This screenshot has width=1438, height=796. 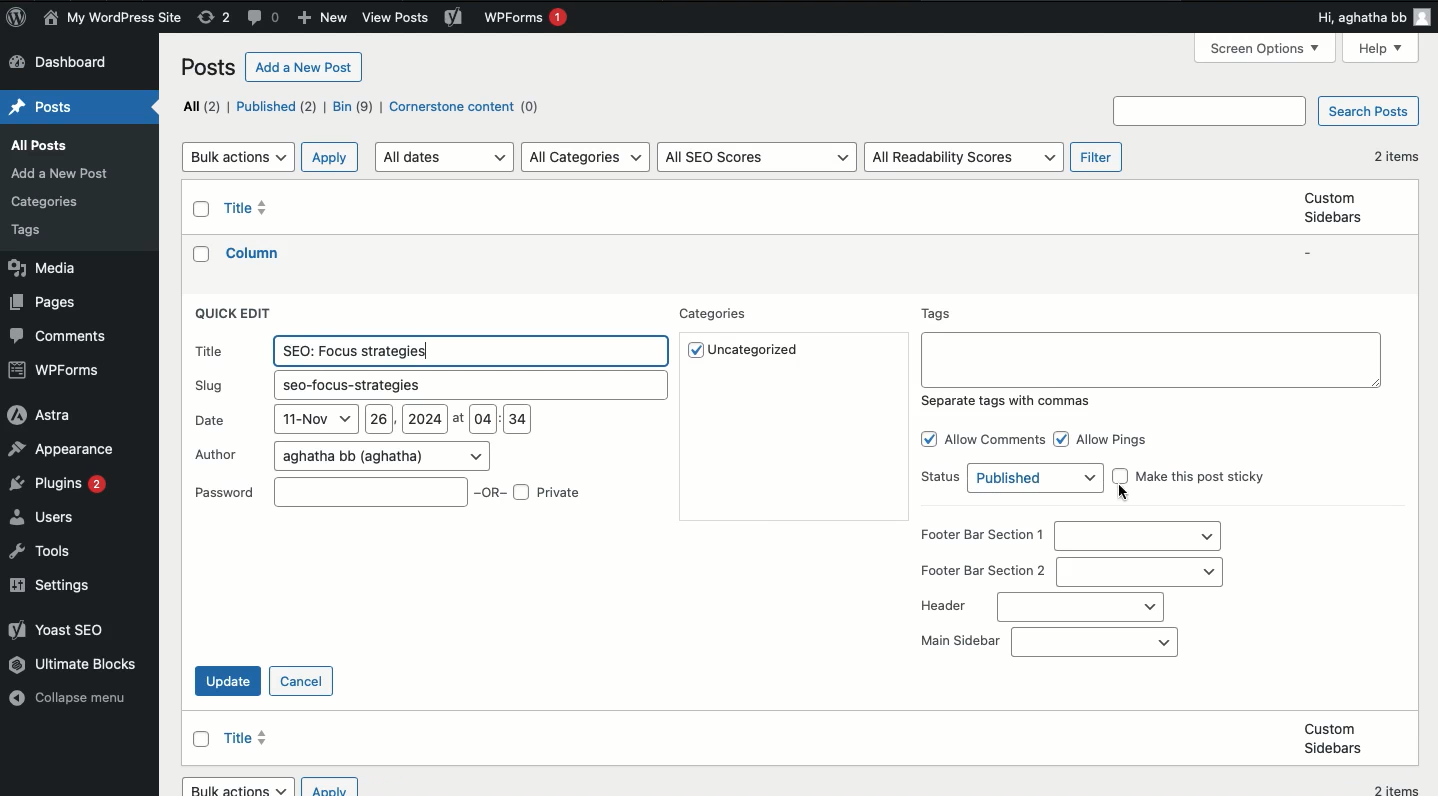 What do you see at coordinates (758, 158) in the screenshot?
I see `All SEO Scores` at bounding box center [758, 158].